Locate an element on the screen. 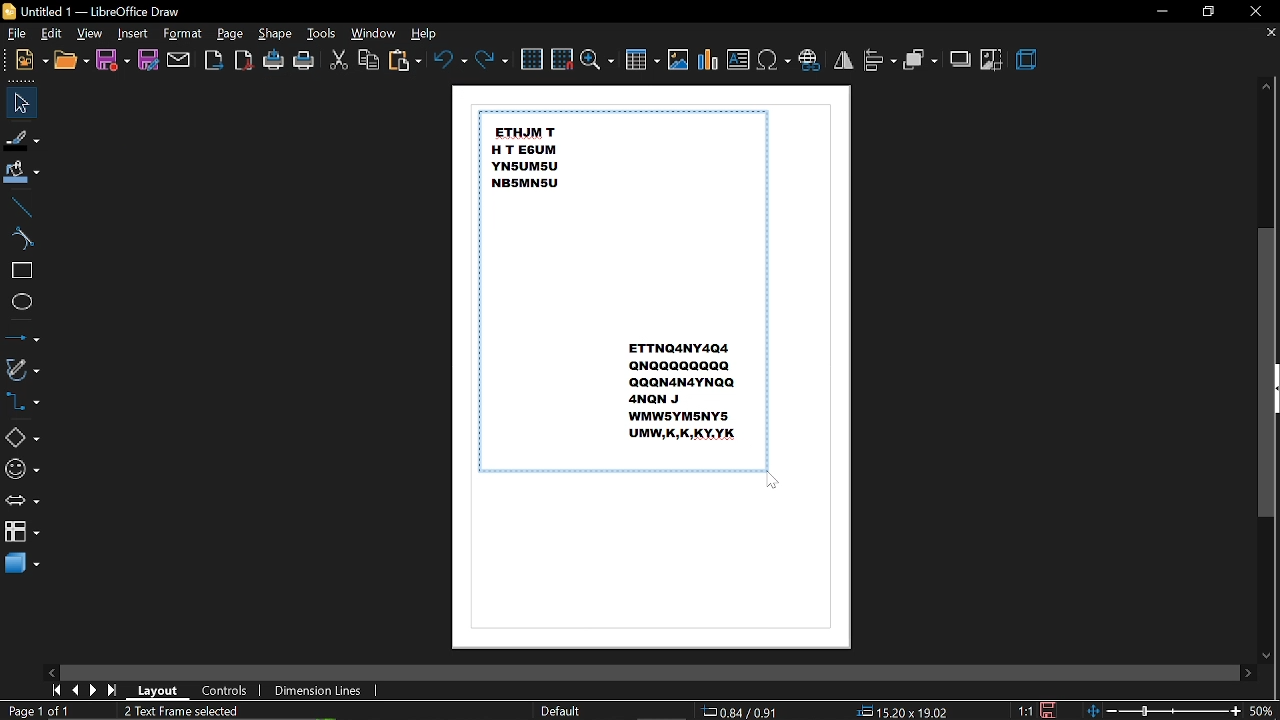 This screenshot has height=720, width=1280. selected canvas is located at coordinates (622, 291).